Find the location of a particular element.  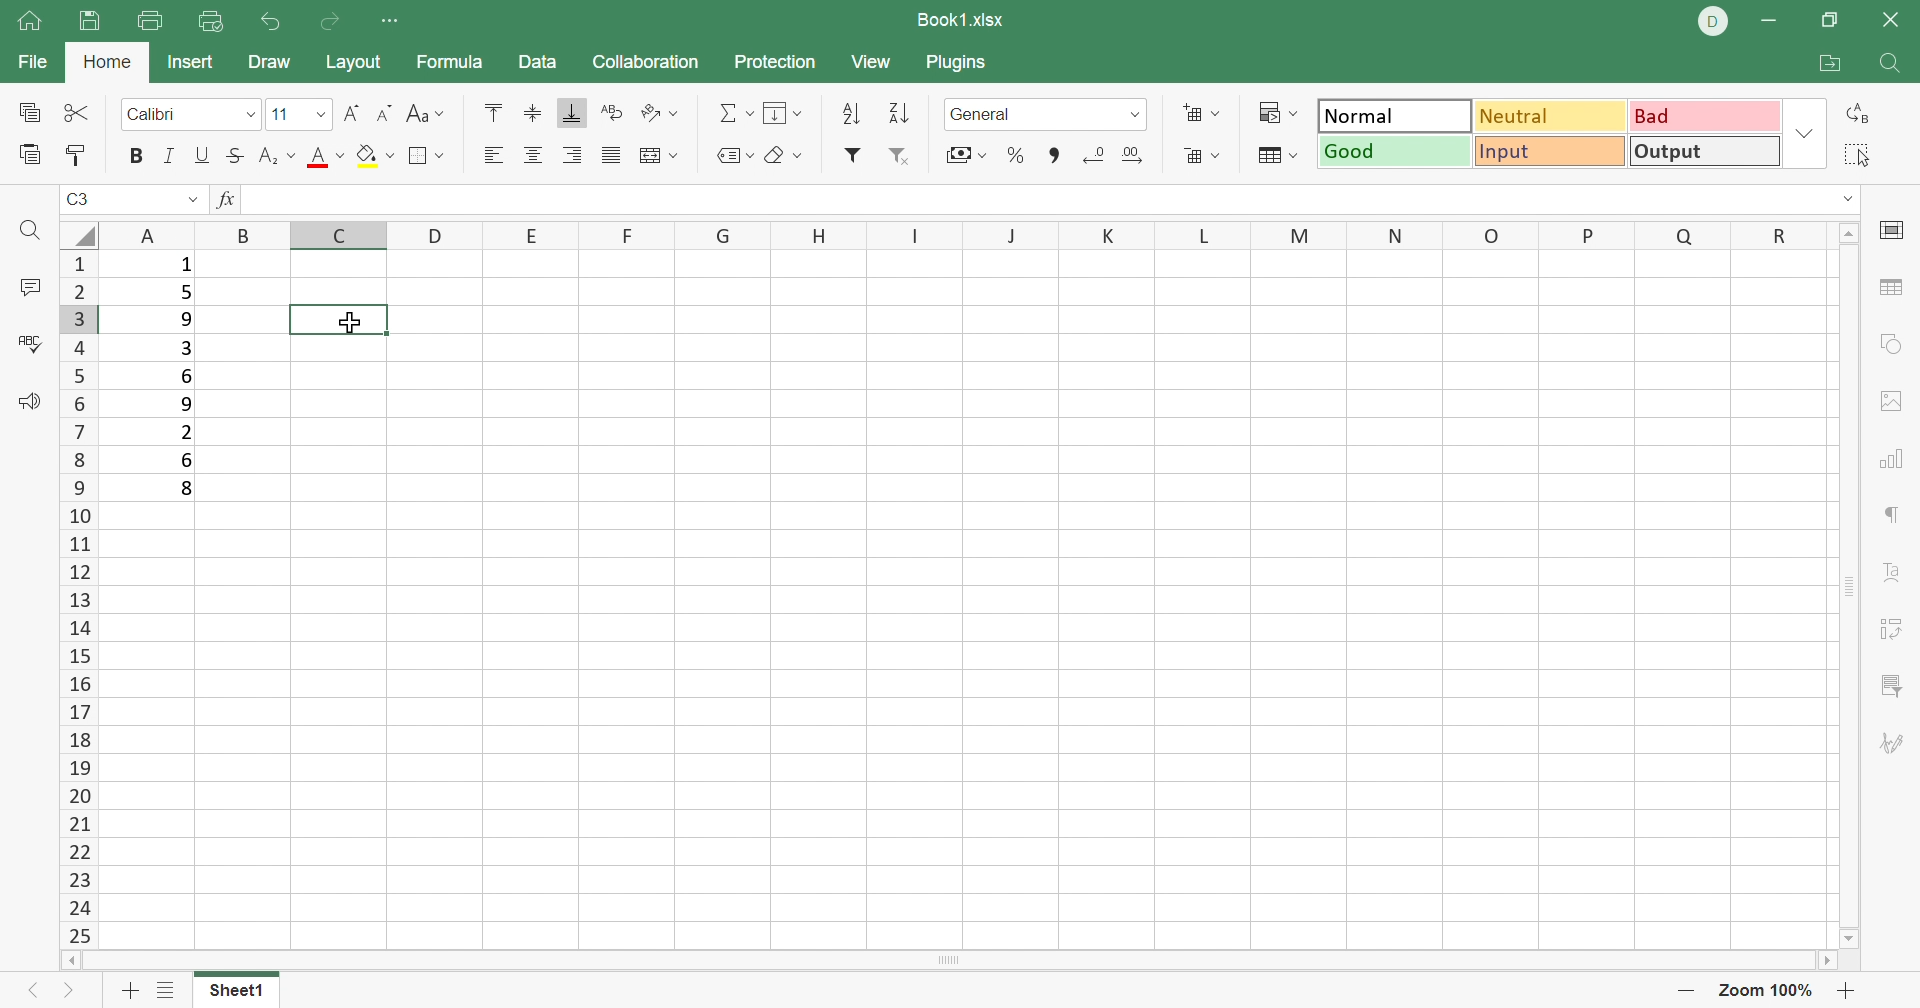

Descending order is located at coordinates (898, 113).